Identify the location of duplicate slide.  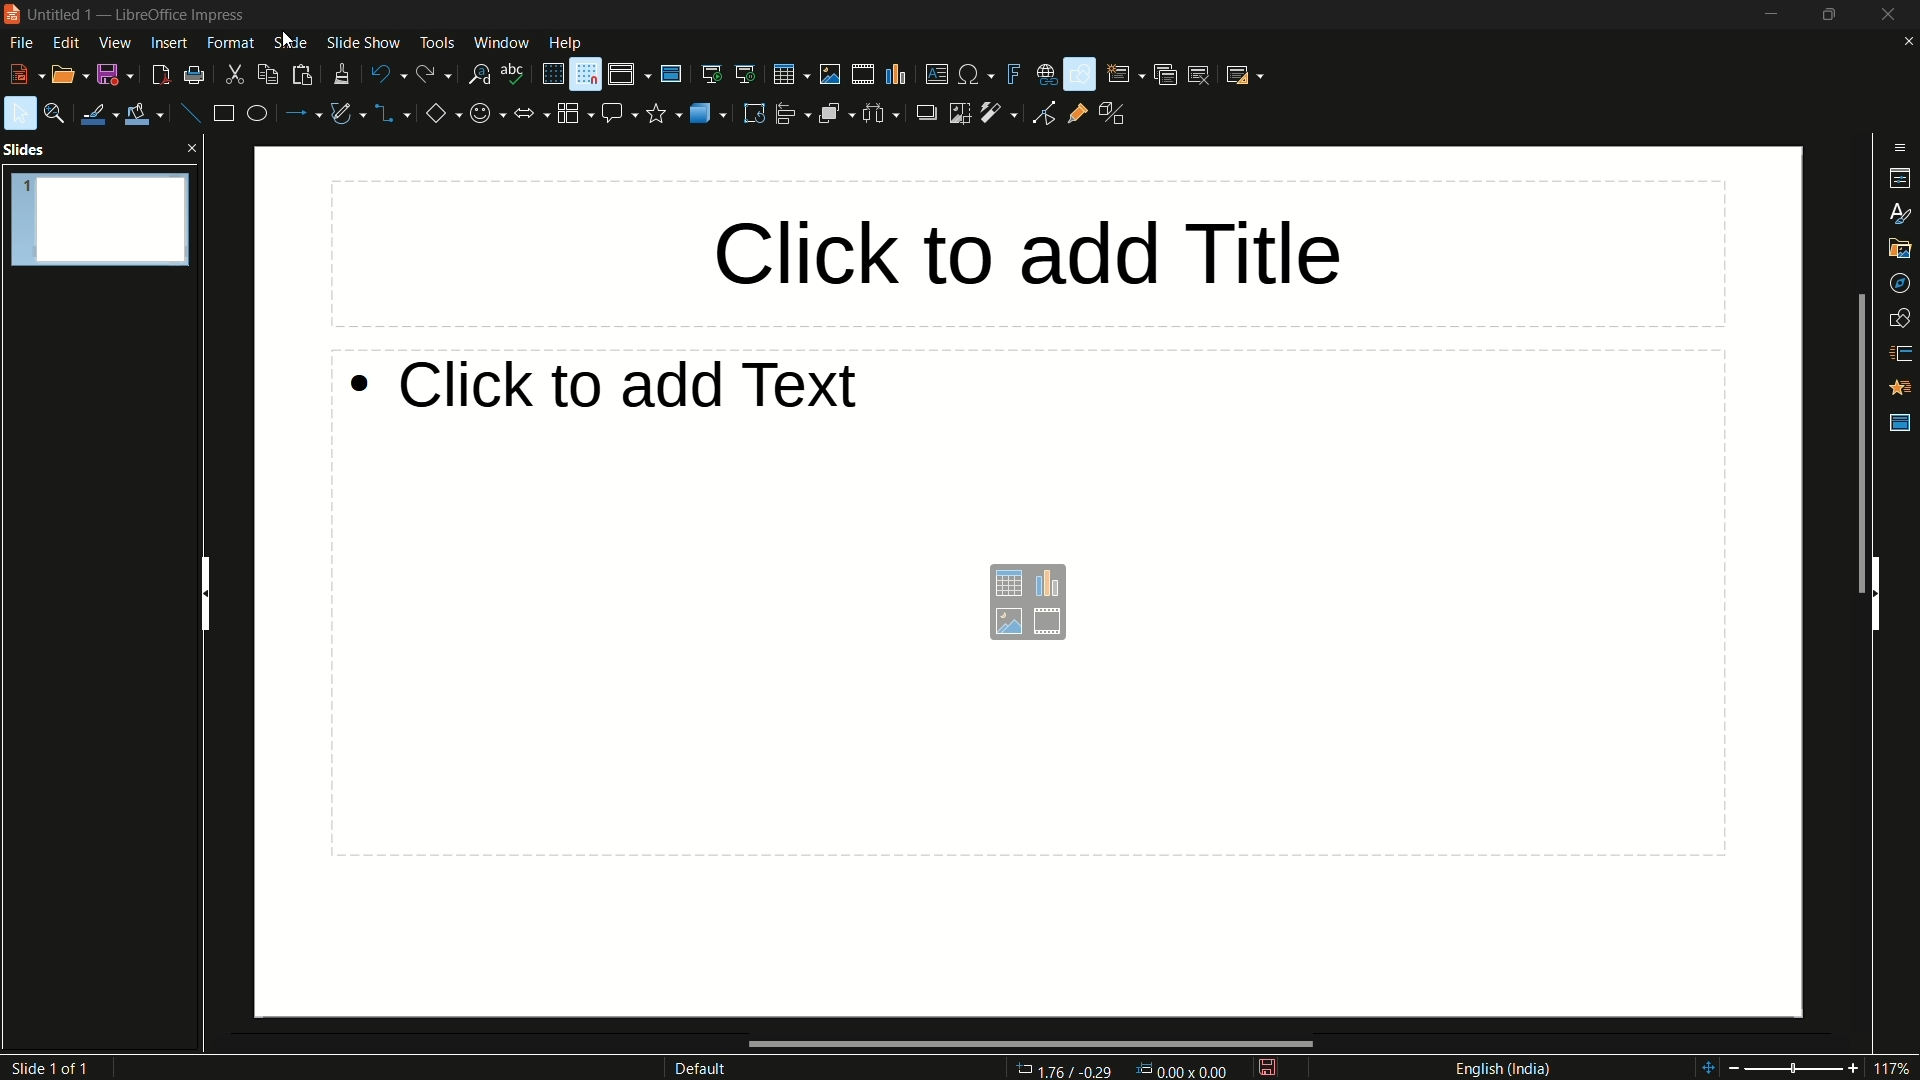
(1162, 73).